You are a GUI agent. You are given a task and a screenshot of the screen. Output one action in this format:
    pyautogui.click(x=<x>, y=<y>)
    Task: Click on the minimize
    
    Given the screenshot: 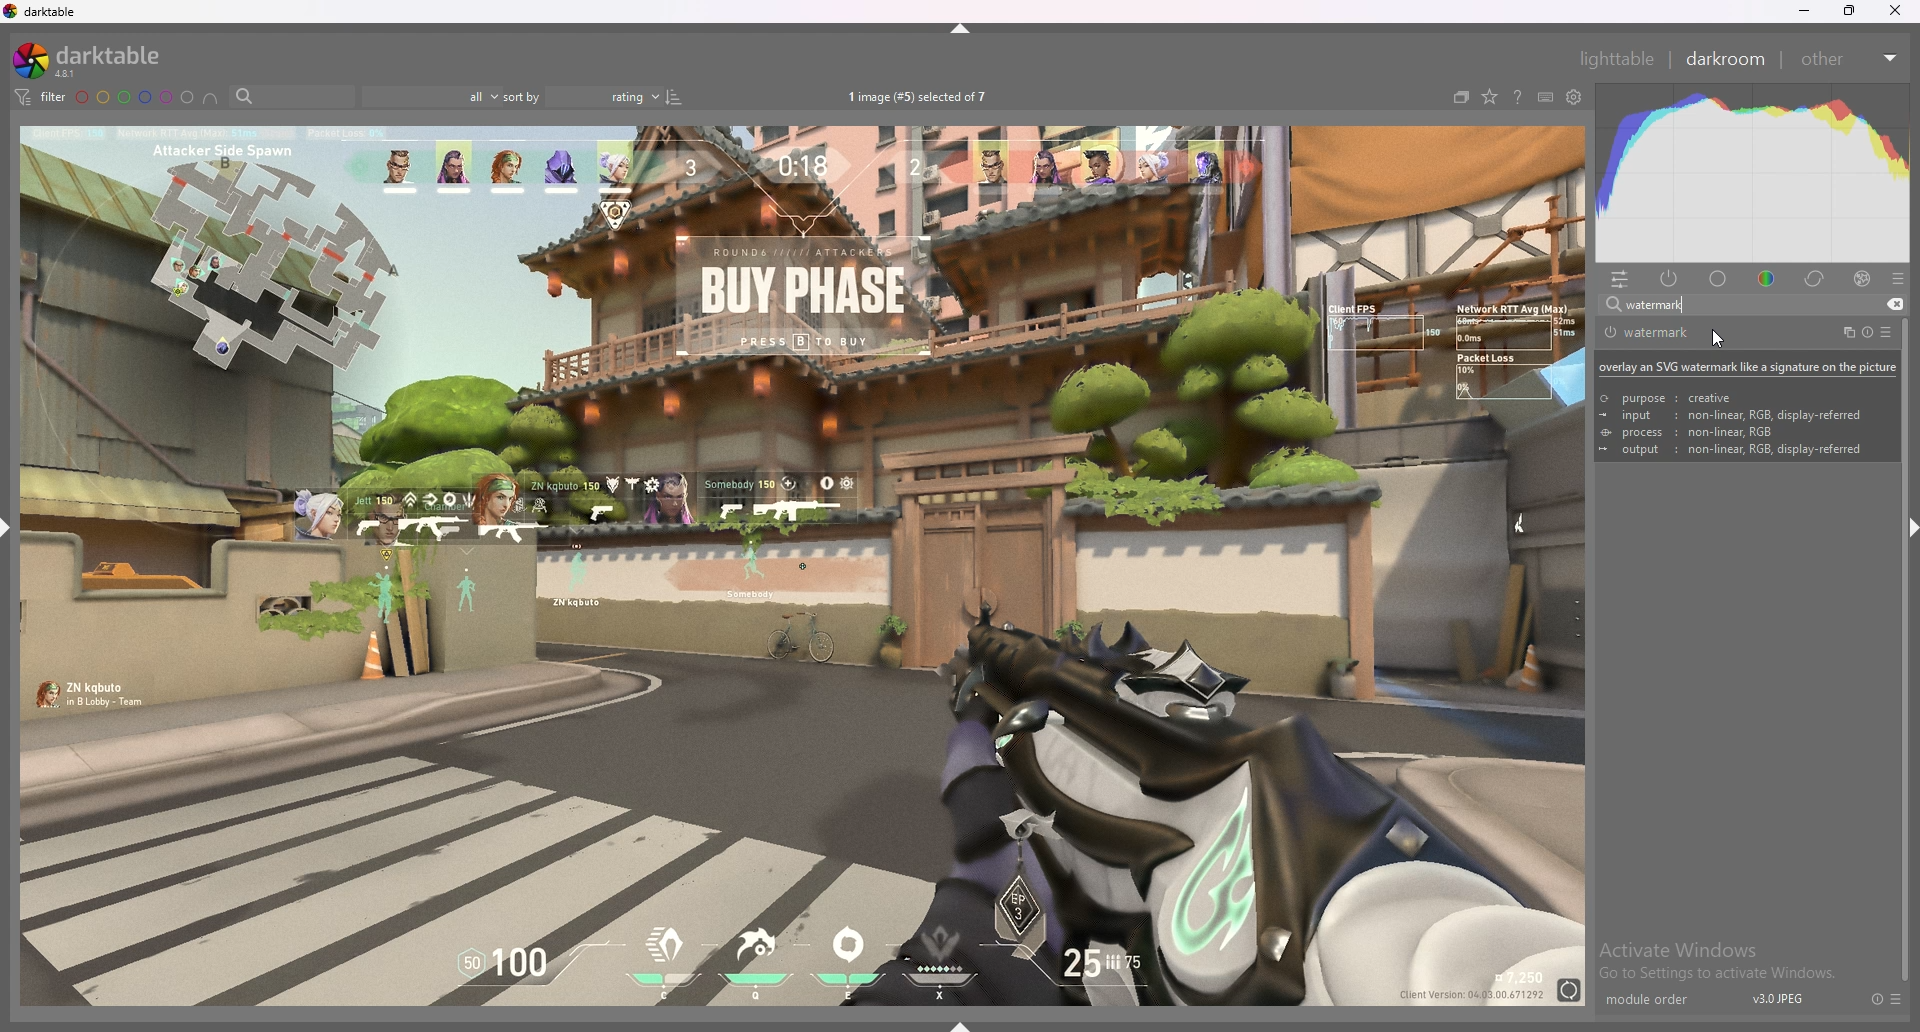 What is the action you would take?
    pyautogui.click(x=1805, y=11)
    